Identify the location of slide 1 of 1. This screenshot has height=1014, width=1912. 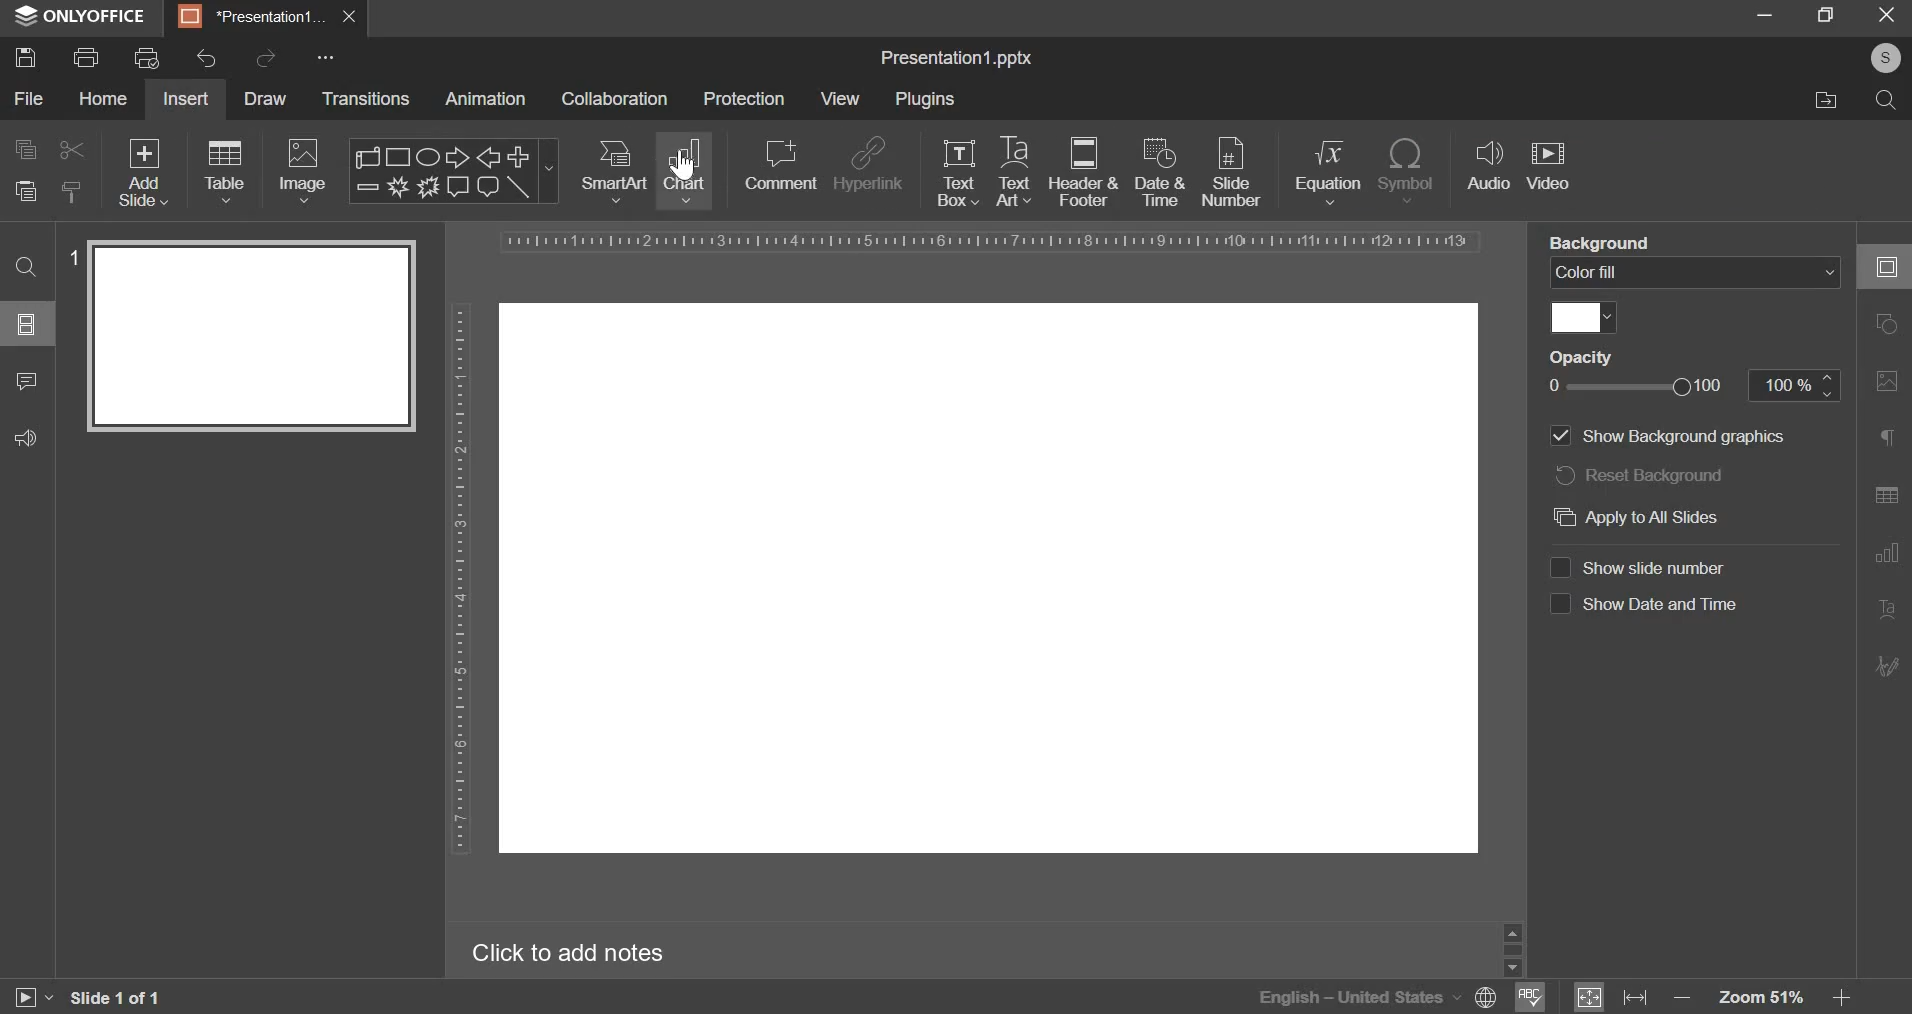
(114, 998).